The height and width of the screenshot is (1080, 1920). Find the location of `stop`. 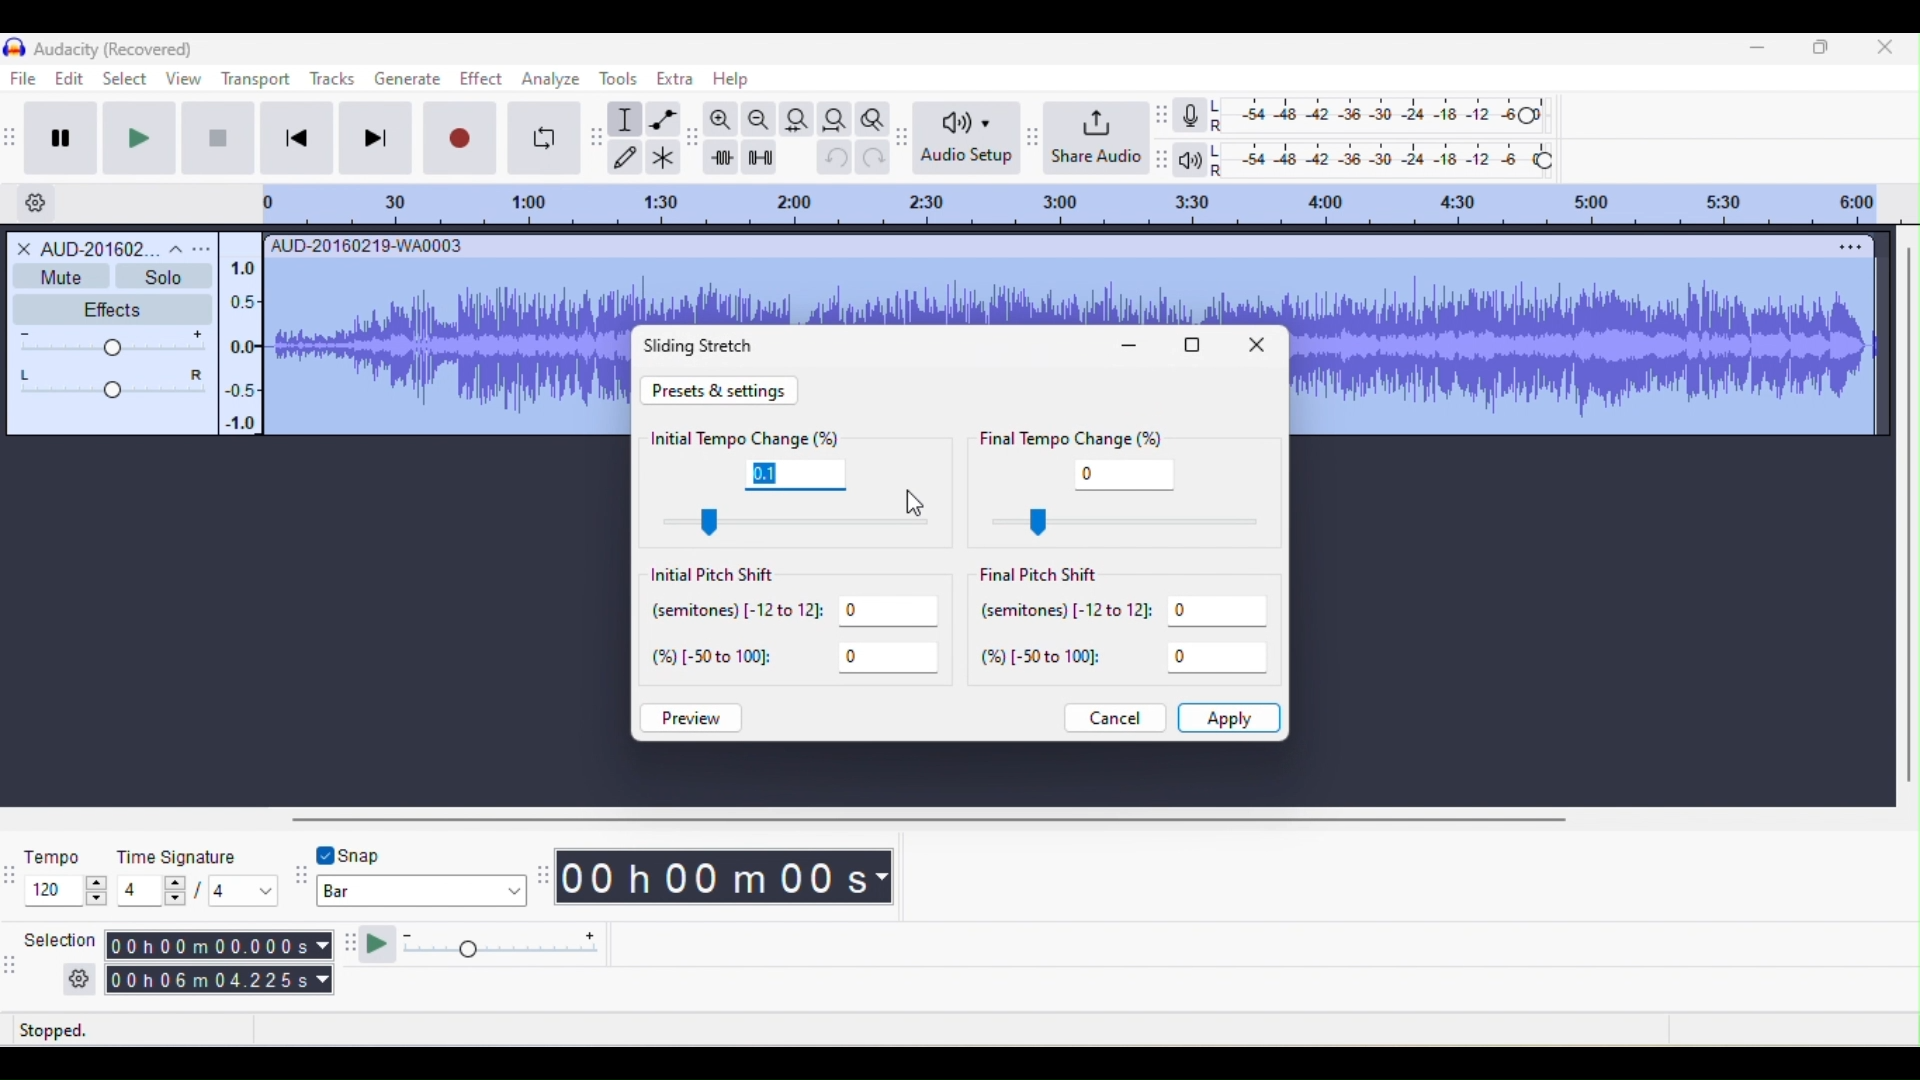

stop is located at coordinates (215, 137).